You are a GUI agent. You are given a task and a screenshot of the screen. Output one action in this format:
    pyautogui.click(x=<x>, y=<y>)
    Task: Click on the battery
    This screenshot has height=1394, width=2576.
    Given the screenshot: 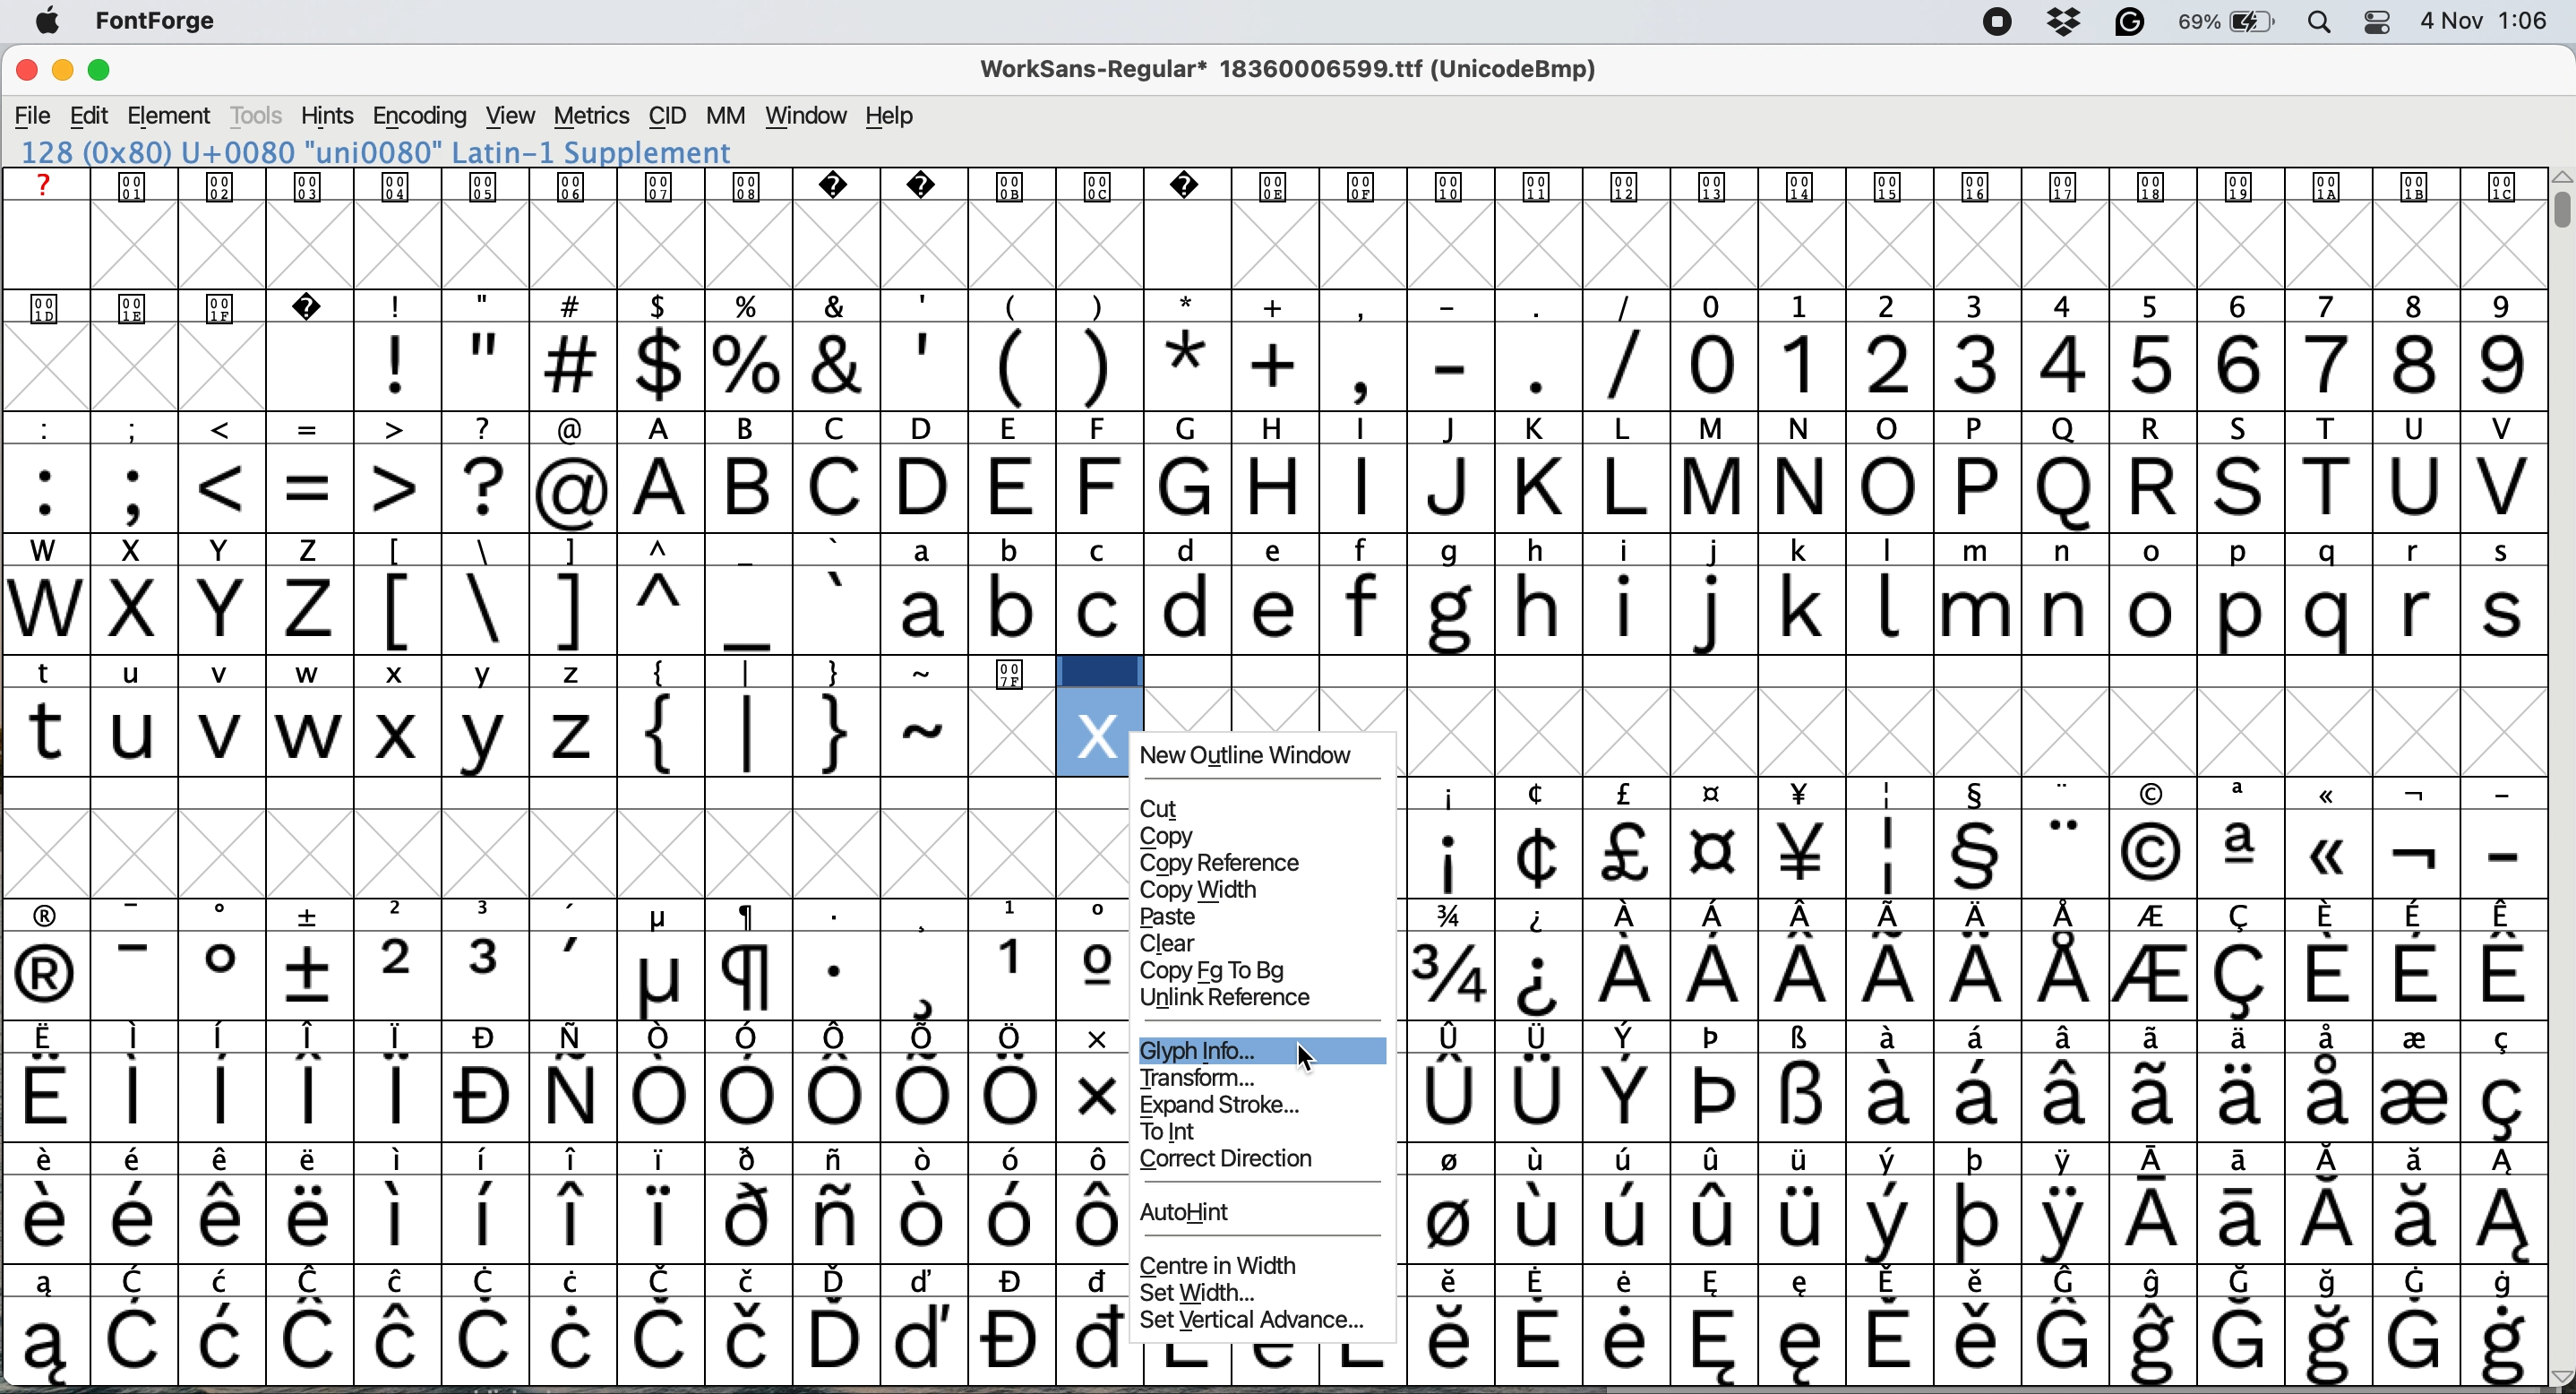 What is the action you would take?
    pyautogui.click(x=2227, y=23)
    